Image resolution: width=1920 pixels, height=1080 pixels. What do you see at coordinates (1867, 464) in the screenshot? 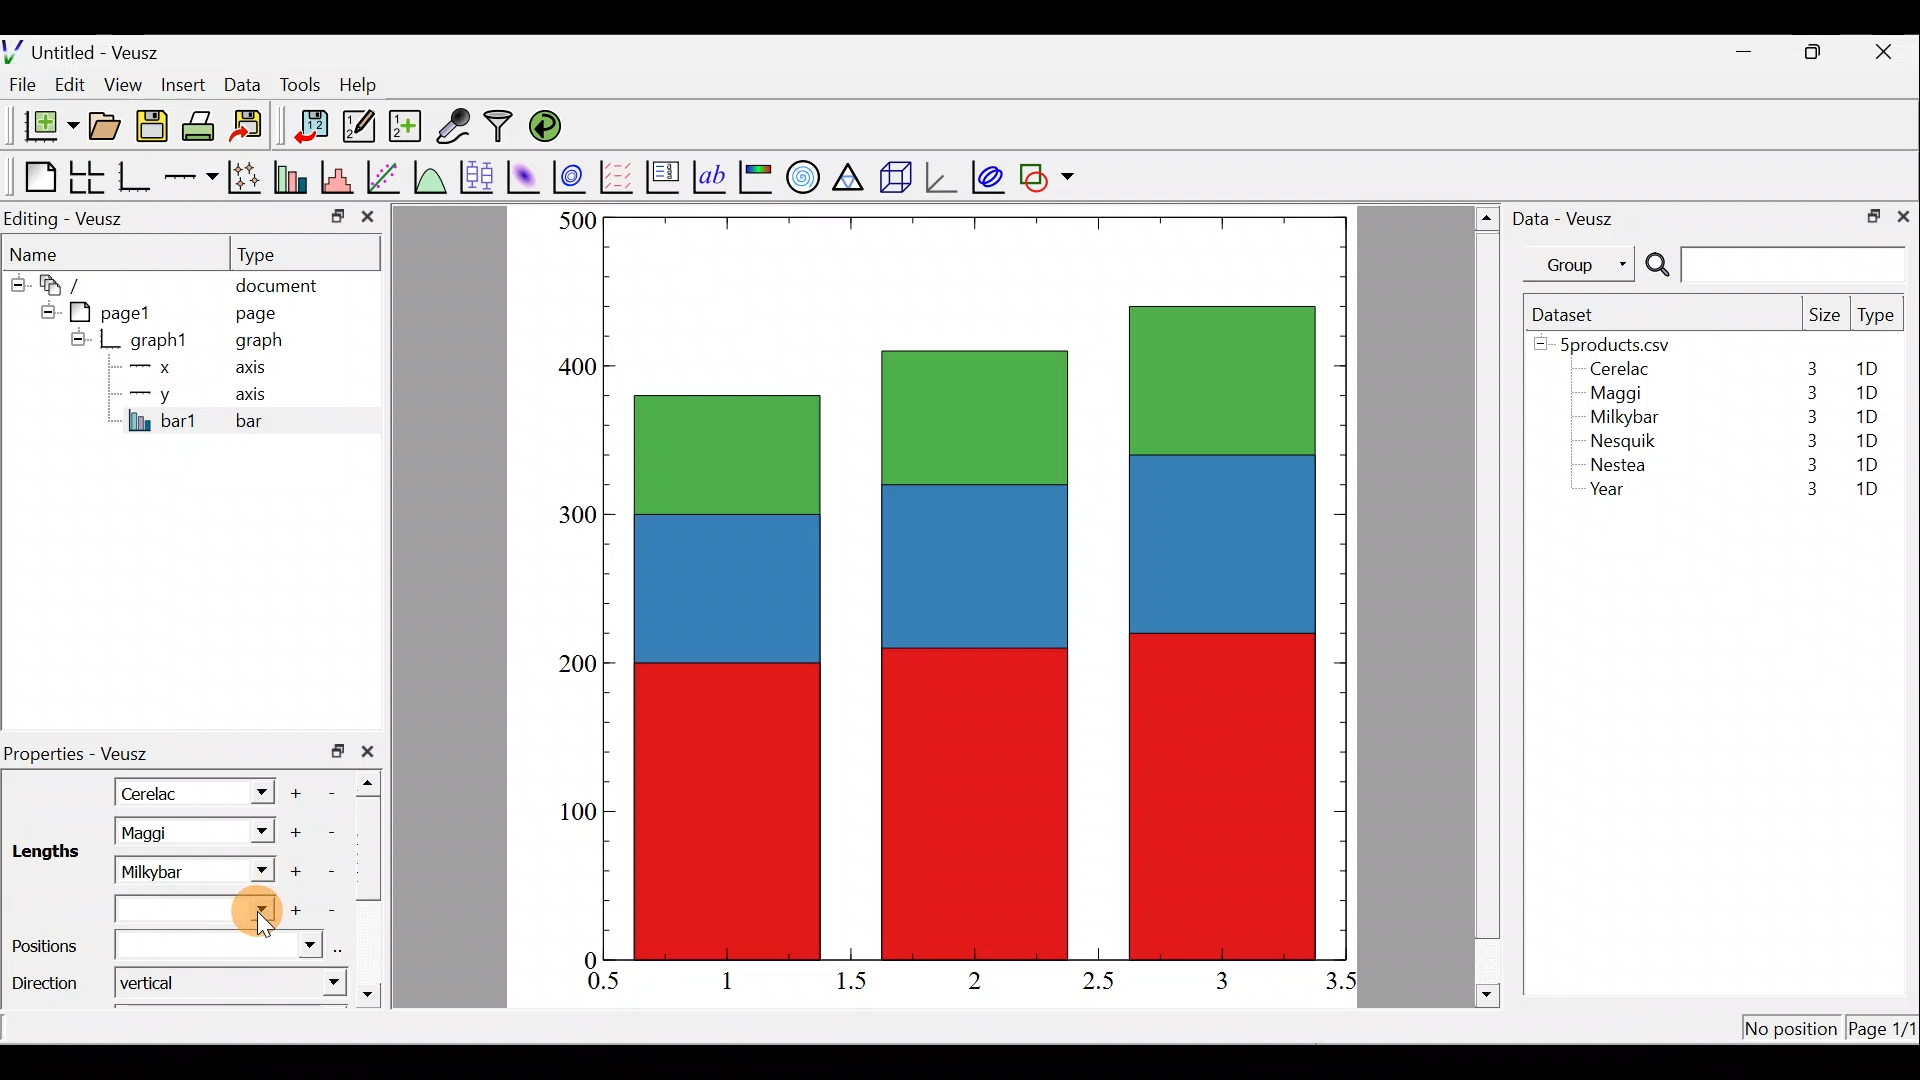
I see `1D` at bounding box center [1867, 464].